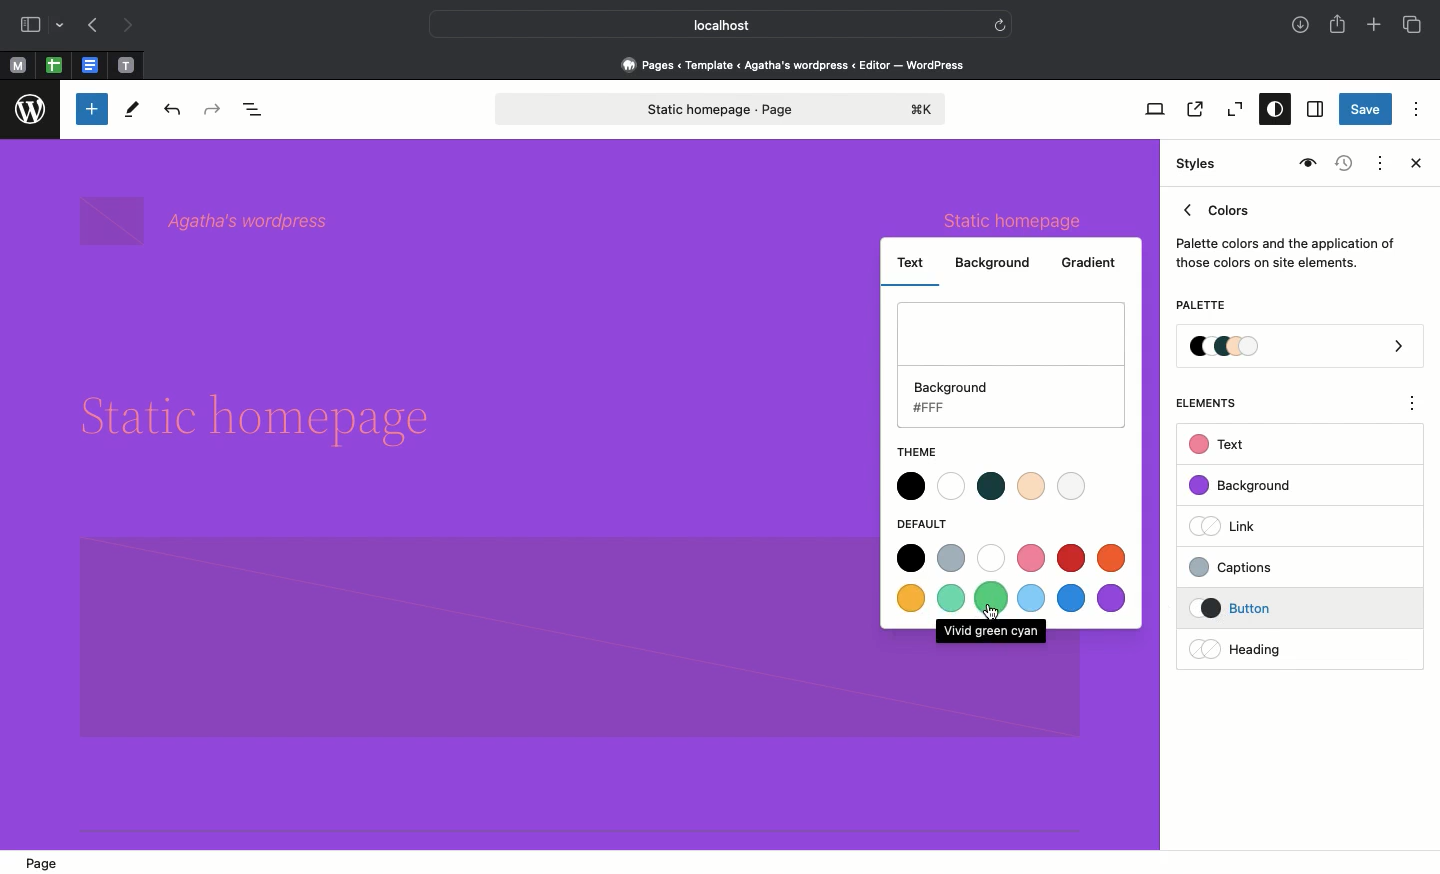 Image resolution: width=1440 pixels, height=874 pixels. Describe the element at coordinates (1313, 110) in the screenshot. I see `Settings` at that location.